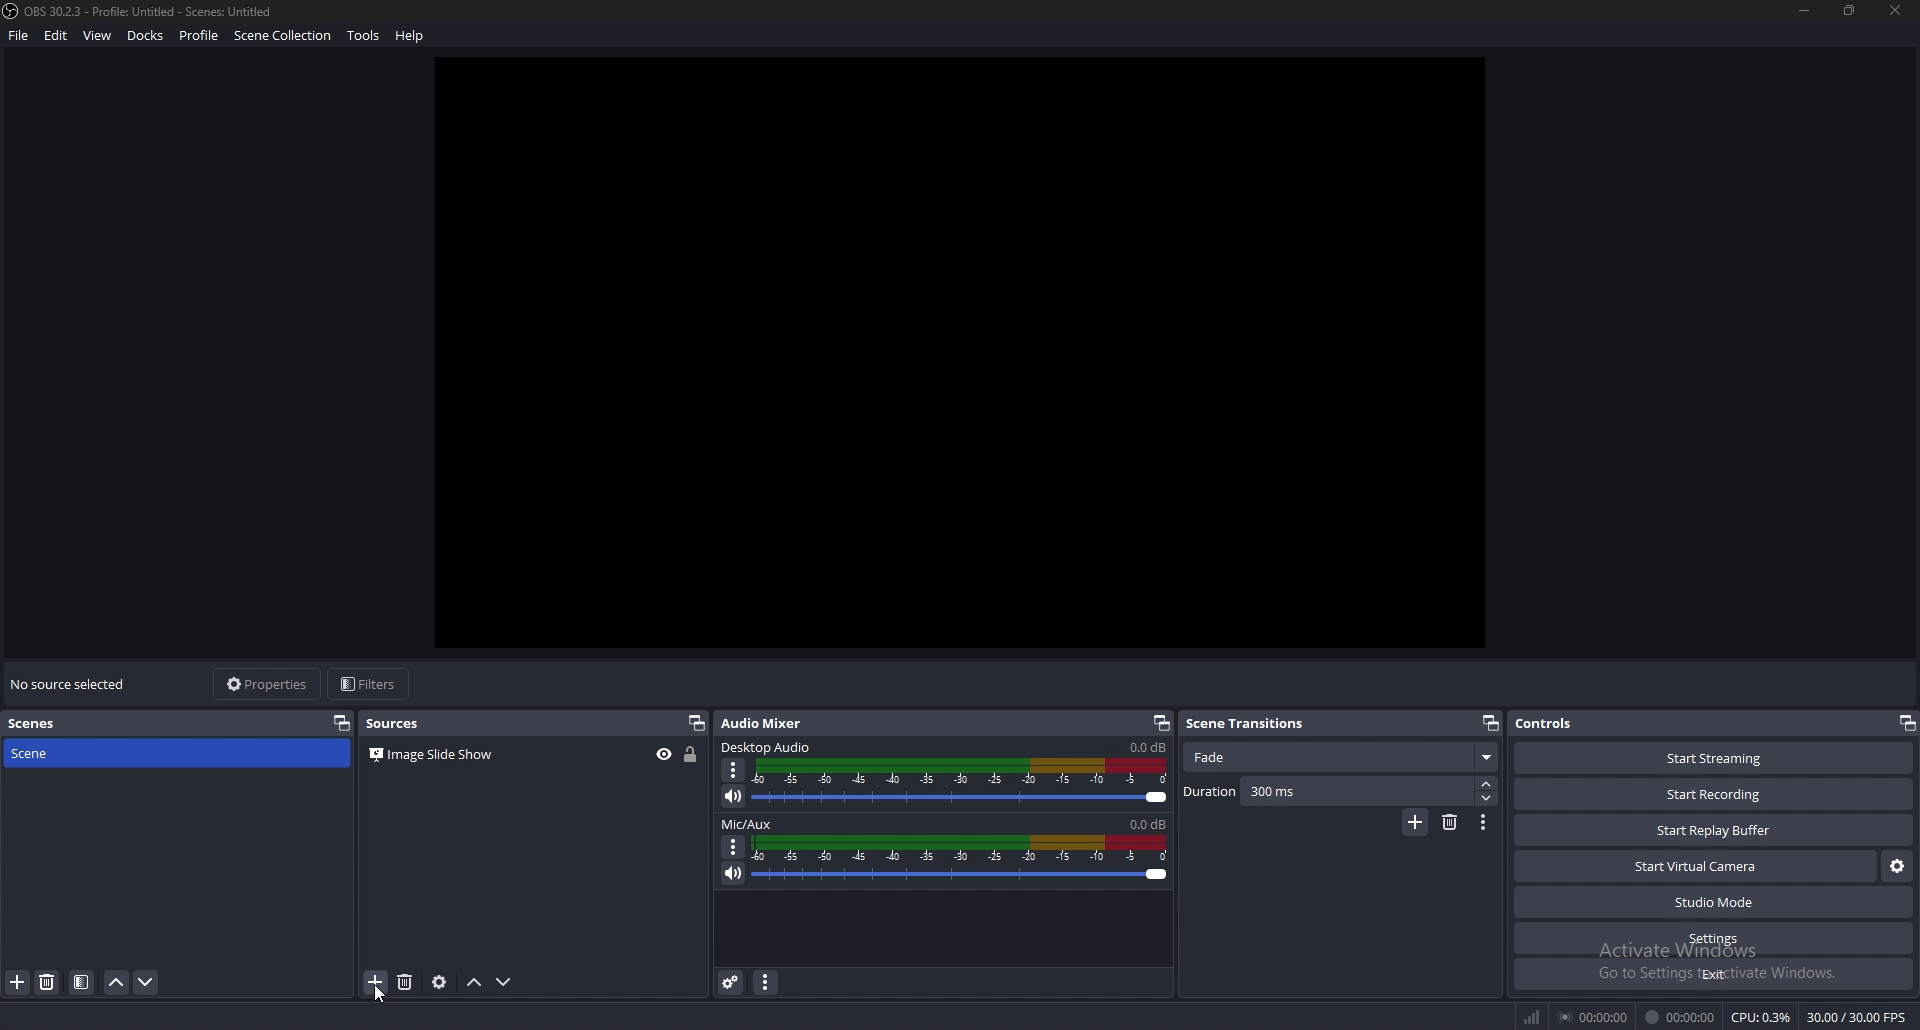 The width and height of the screenshot is (1920, 1030). Describe the element at coordinates (664, 755) in the screenshot. I see `hide` at that location.